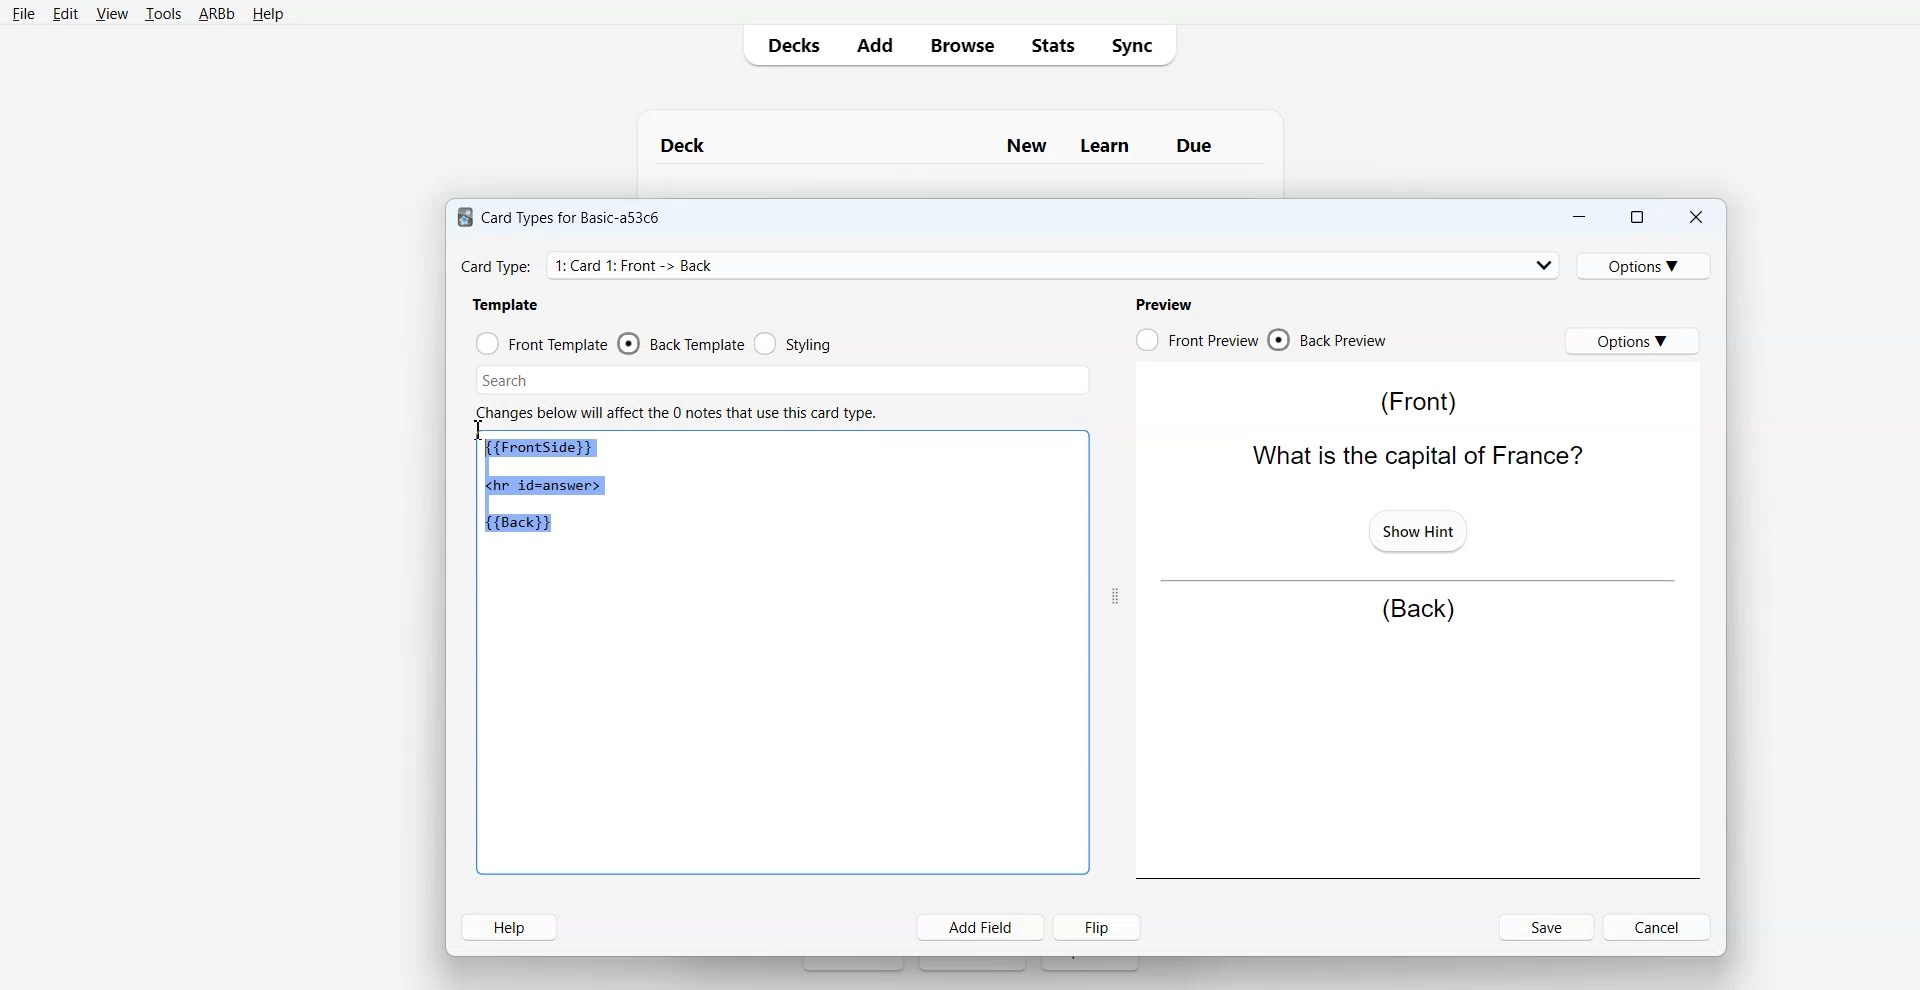 The image size is (1920, 990). I want to click on Browse, so click(961, 44).